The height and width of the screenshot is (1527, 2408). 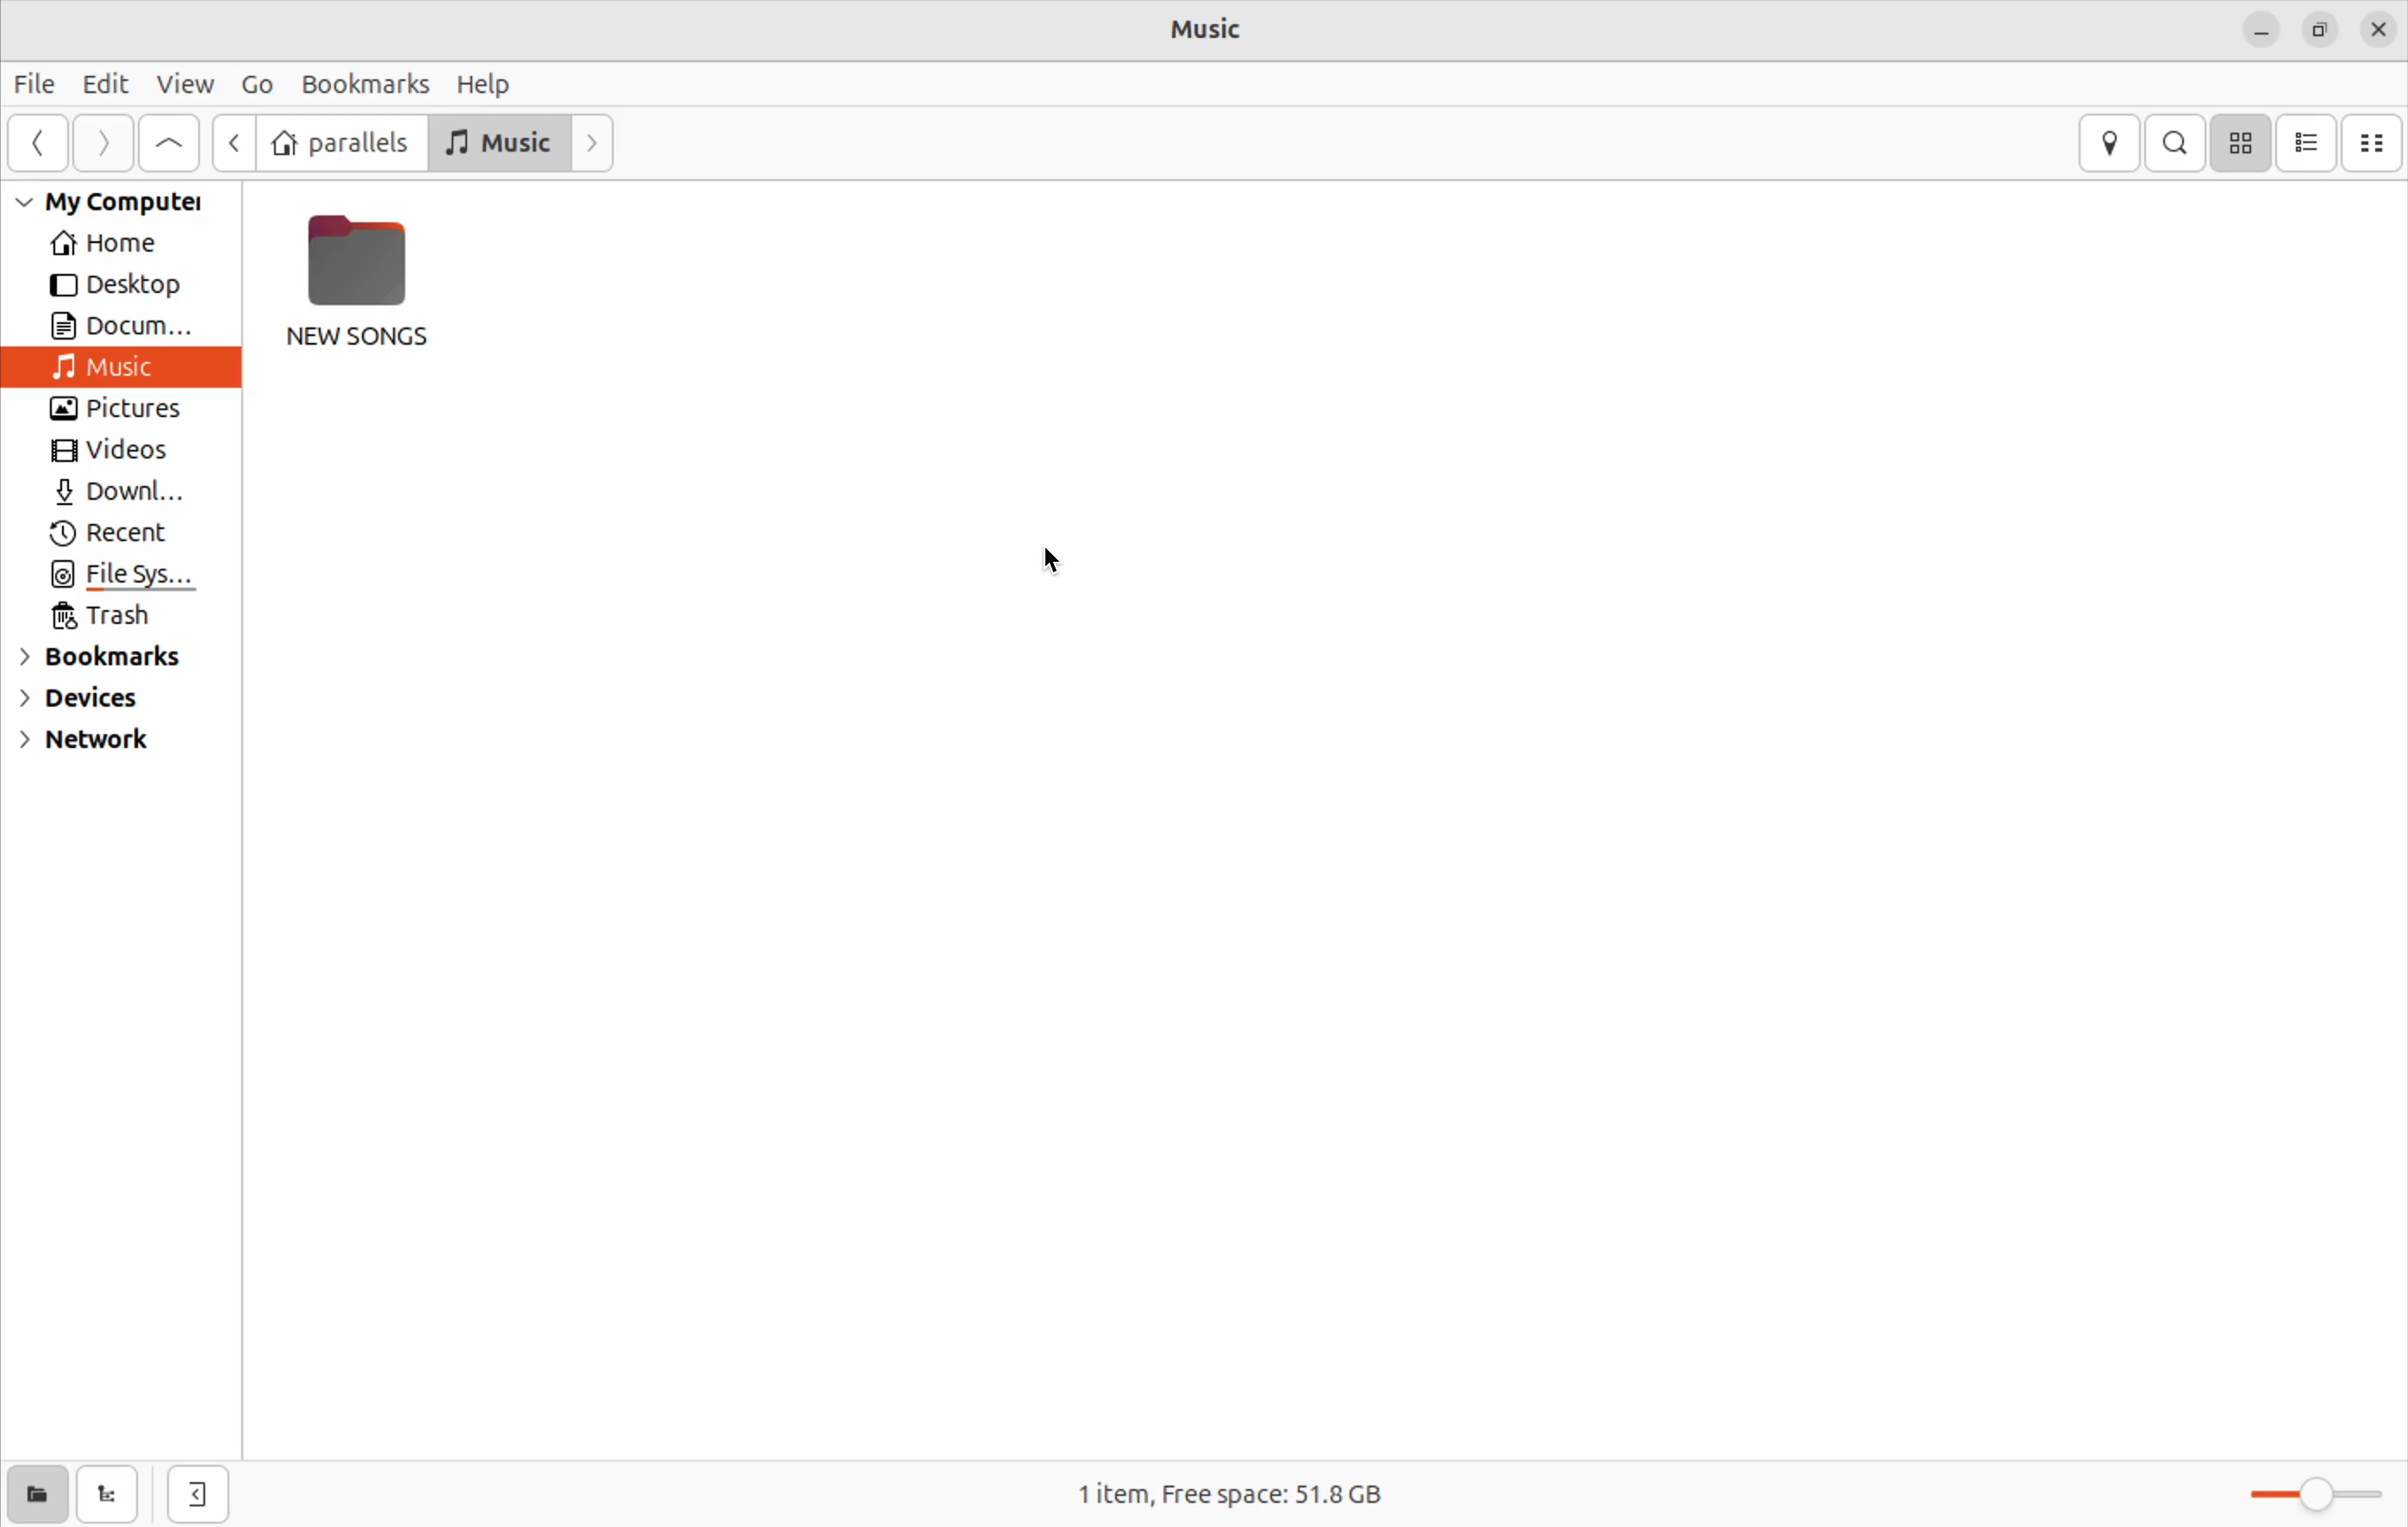 What do you see at coordinates (2243, 140) in the screenshot?
I see `icon view` at bounding box center [2243, 140].